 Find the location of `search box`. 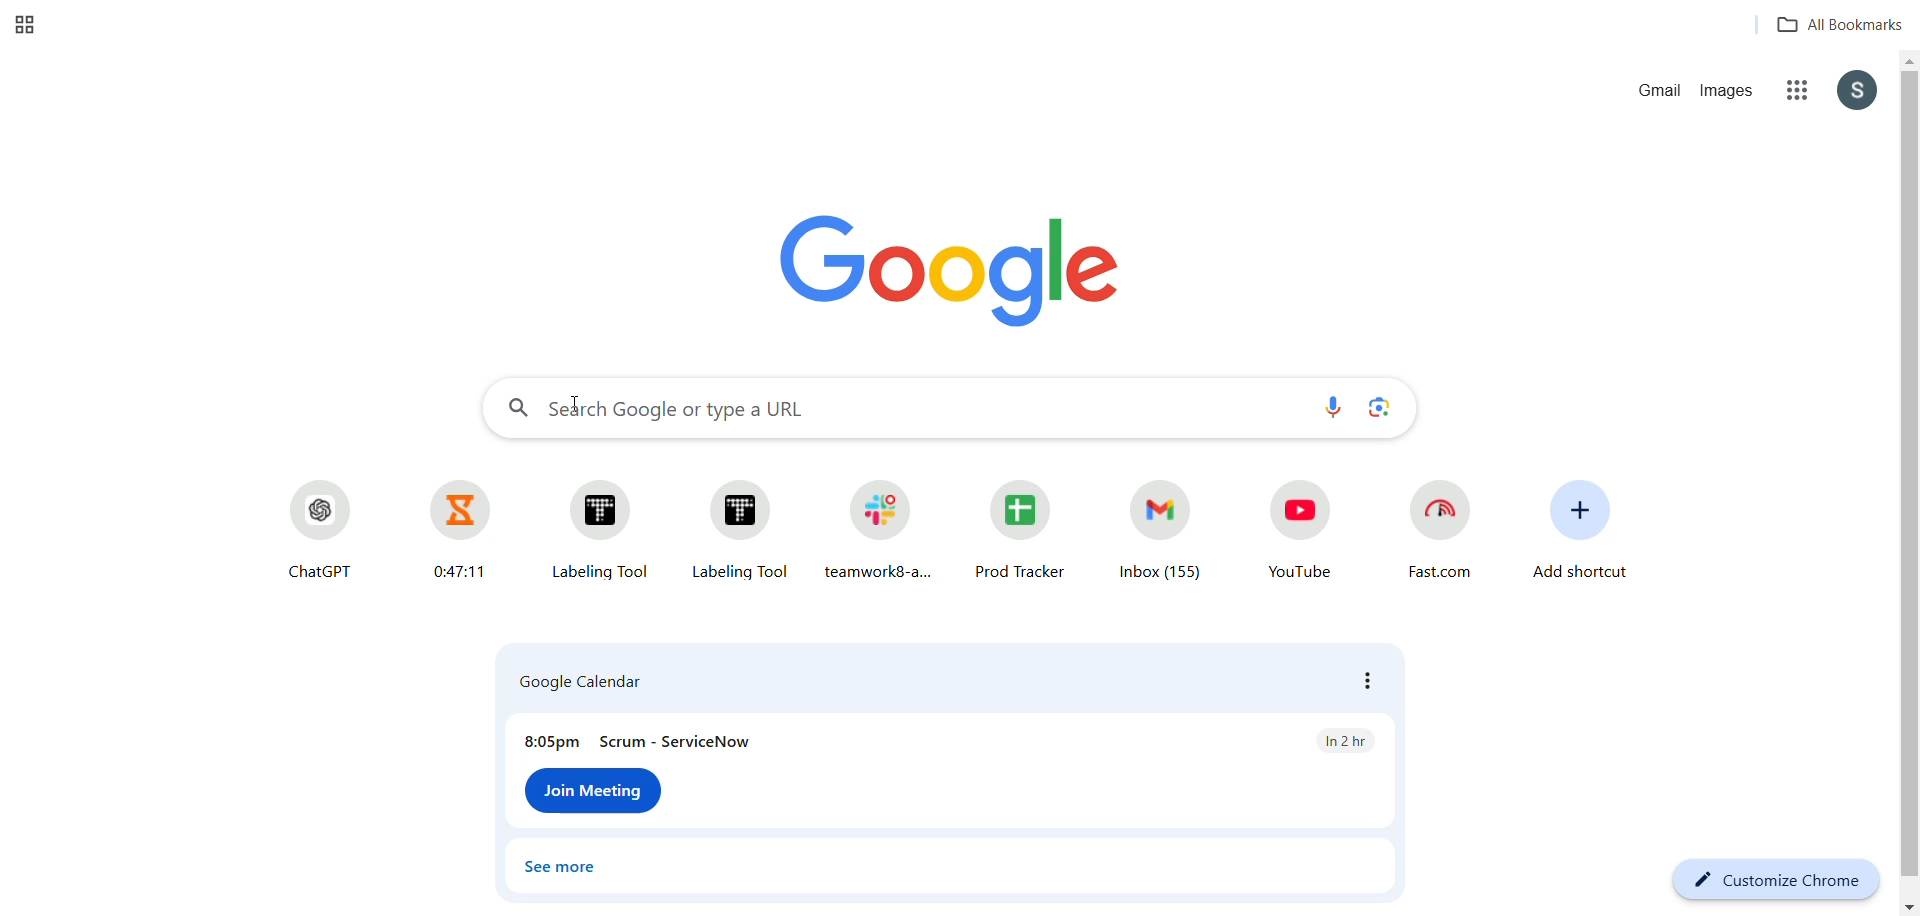

search box is located at coordinates (920, 409).